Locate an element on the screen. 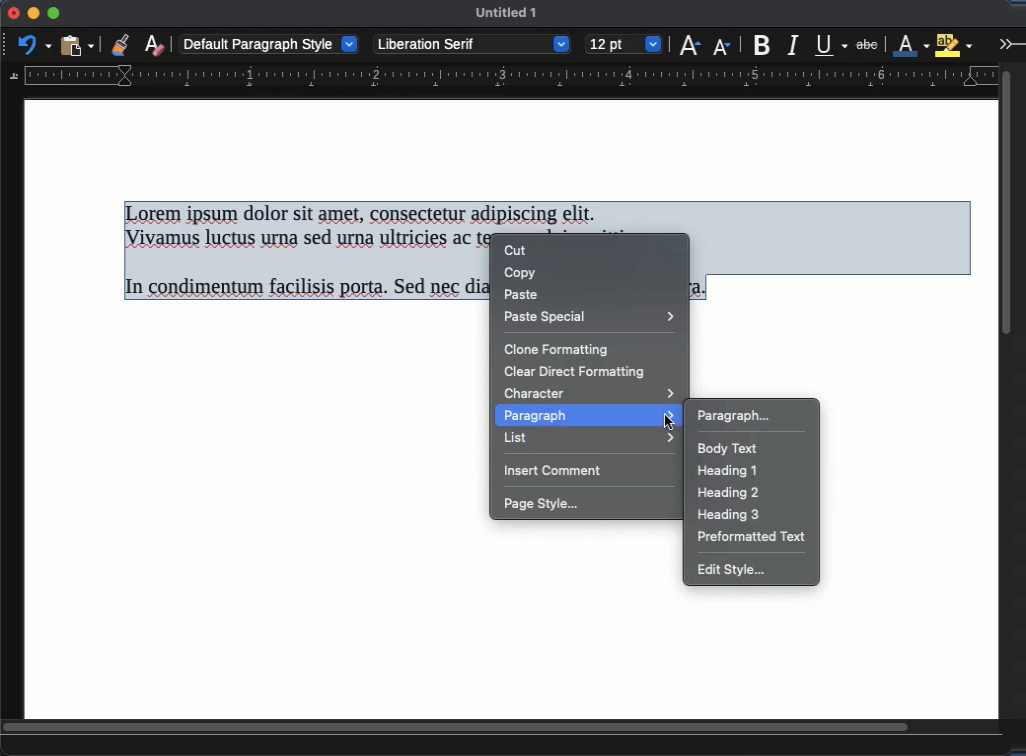  line color is located at coordinates (911, 44).